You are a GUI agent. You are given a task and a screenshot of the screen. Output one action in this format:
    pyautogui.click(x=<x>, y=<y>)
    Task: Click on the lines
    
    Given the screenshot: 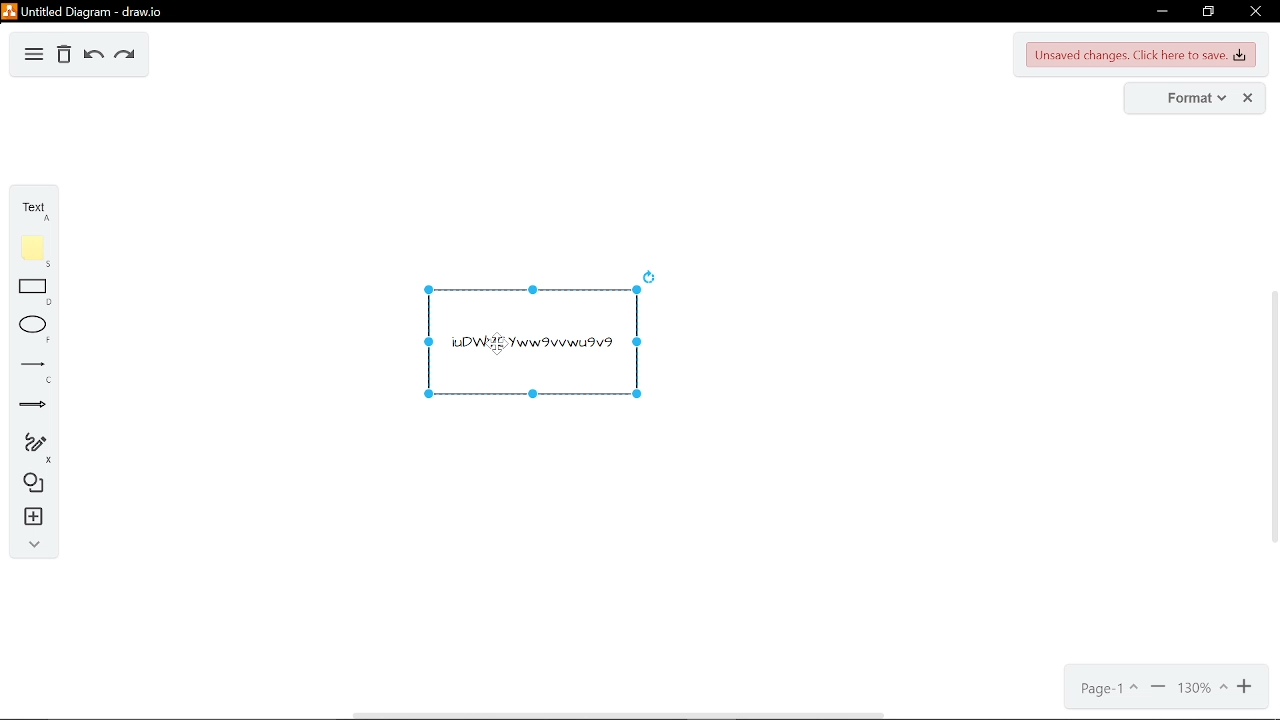 What is the action you would take?
    pyautogui.click(x=27, y=368)
    